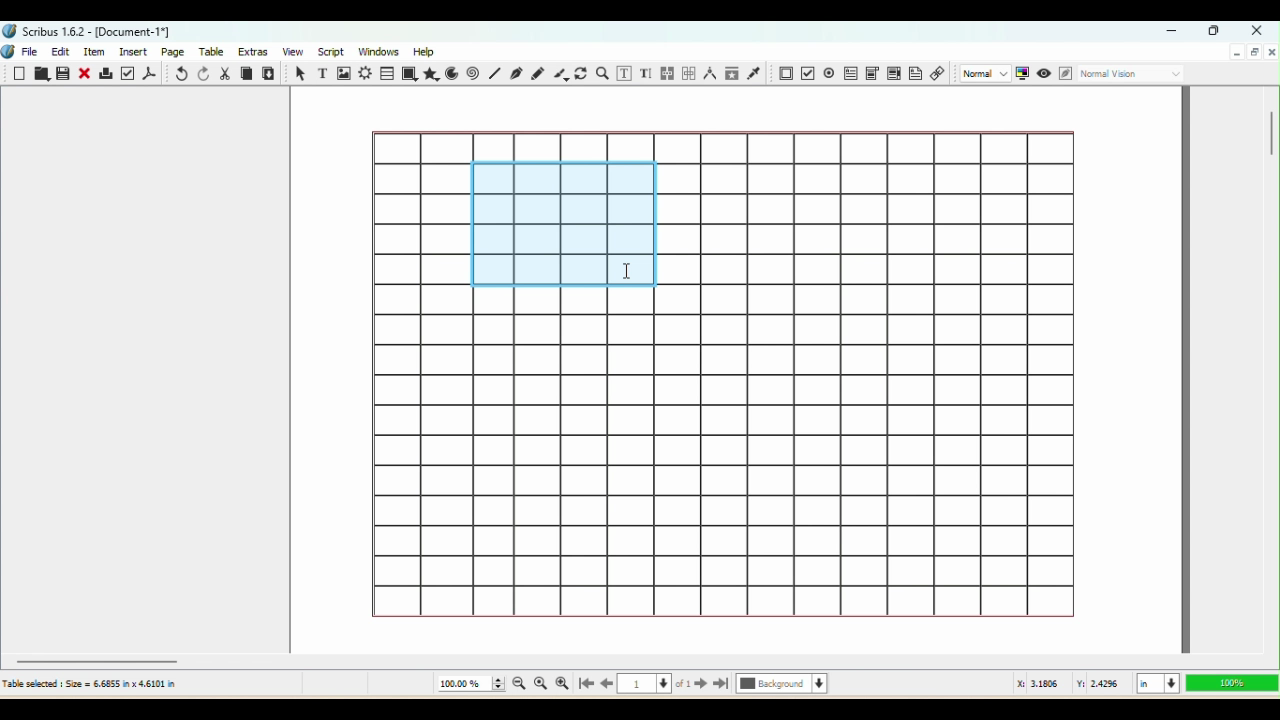 The width and height of the screenshot is (1280, 720). Describe the element at coordinates (330, 52) in the screenshot. I see `Script` at that location.